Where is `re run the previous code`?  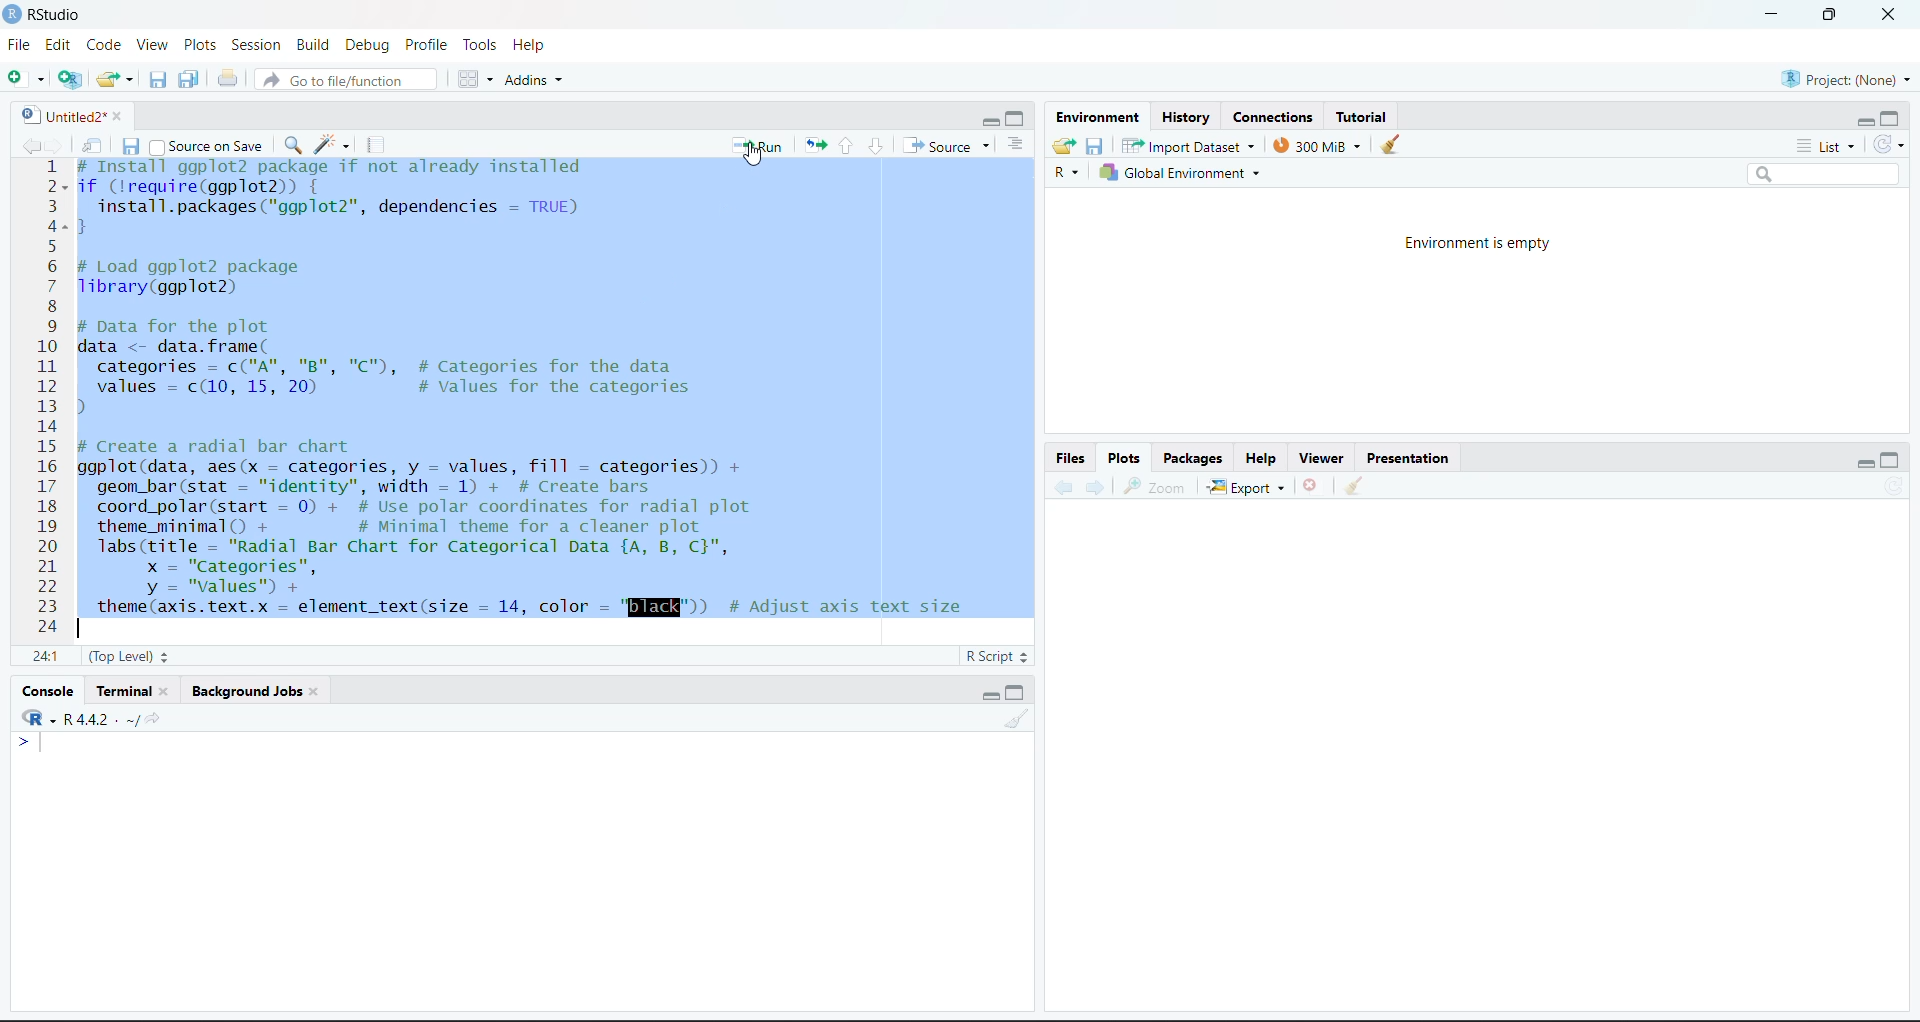
re run the previous code is located at coordinates (814, 145).